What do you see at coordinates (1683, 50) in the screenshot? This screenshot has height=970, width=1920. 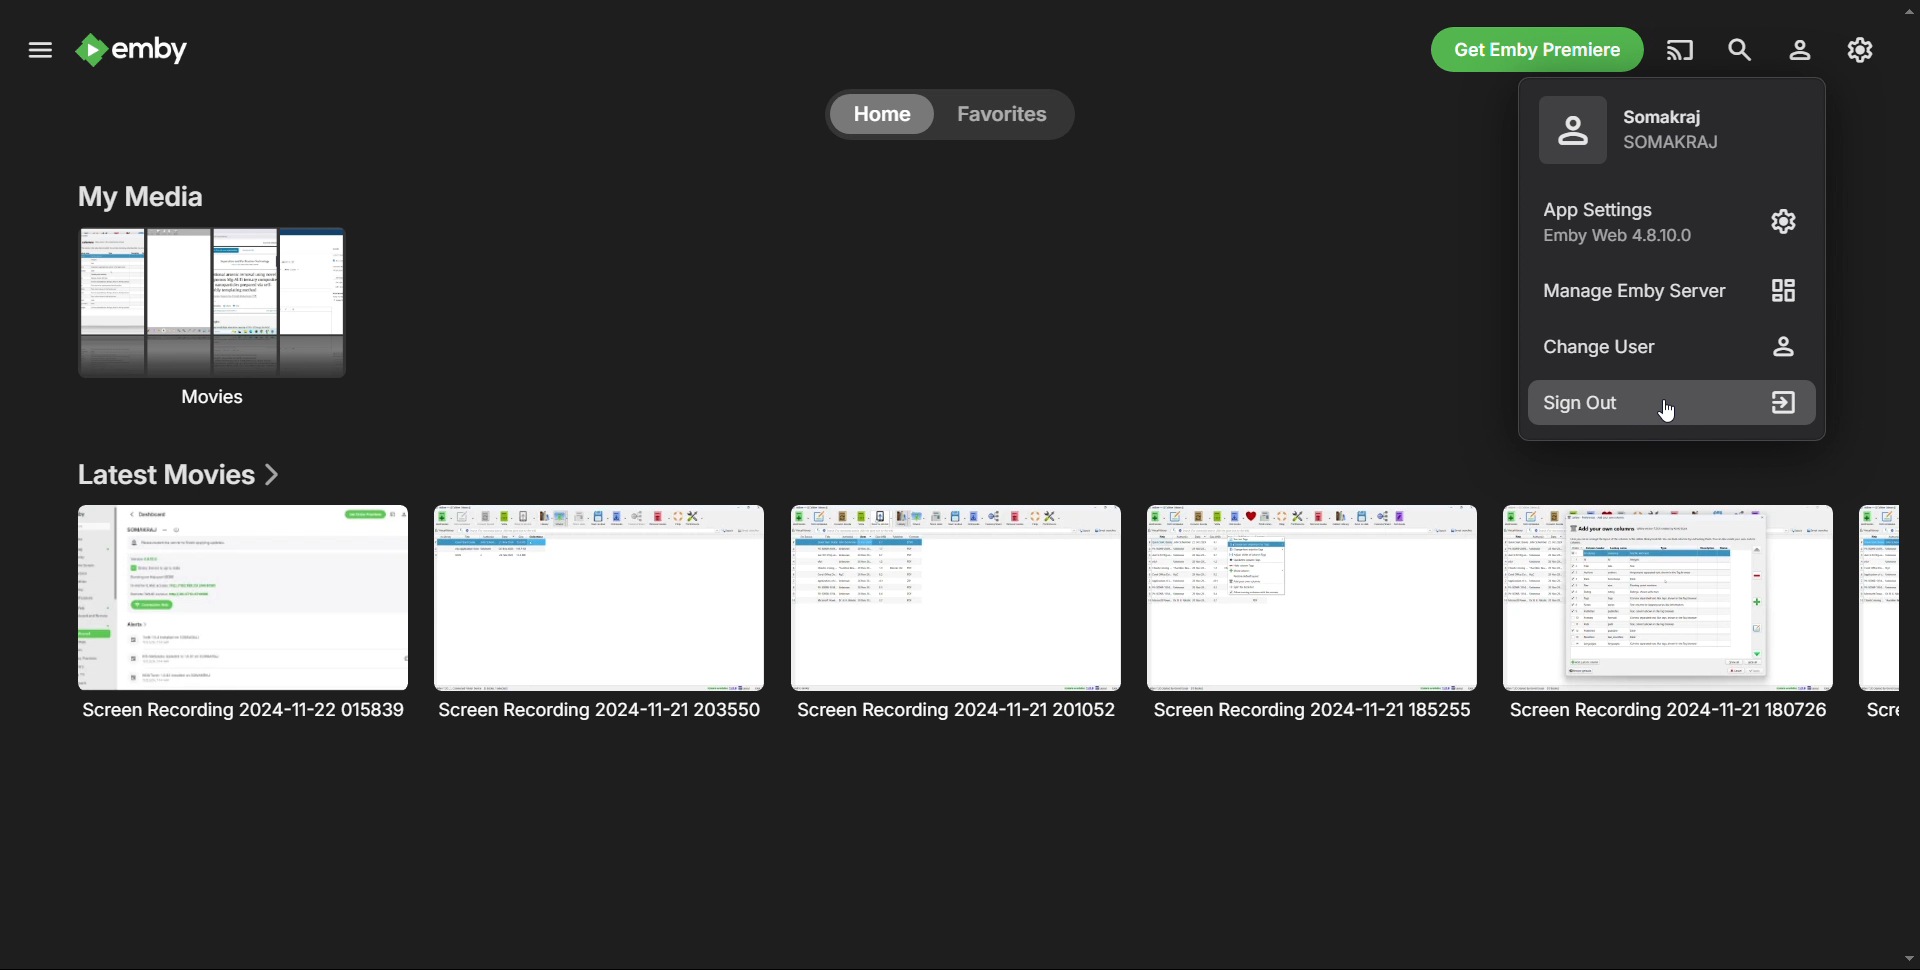 I see `play on another device` at bounding box center [1683, 50].